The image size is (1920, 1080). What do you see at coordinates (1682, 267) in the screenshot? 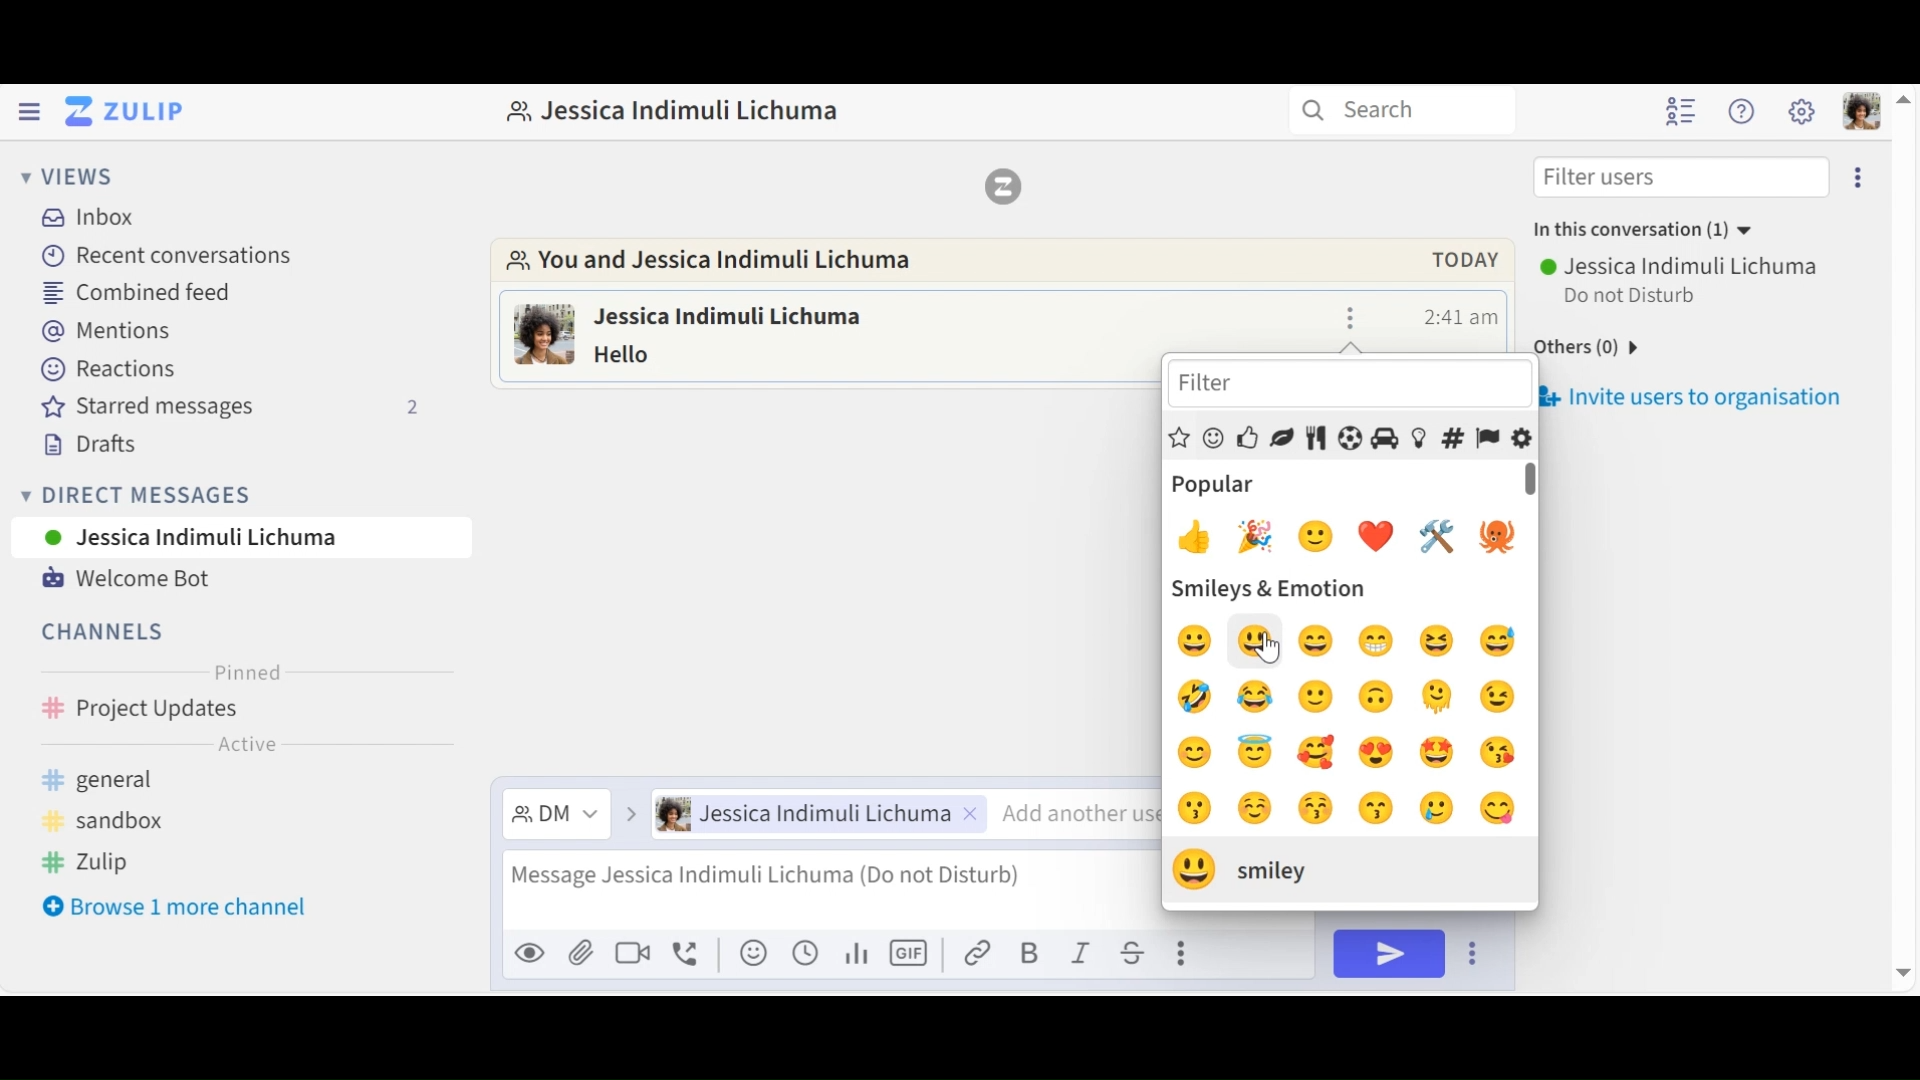
I see `User` at bounding box center [1682, 267].